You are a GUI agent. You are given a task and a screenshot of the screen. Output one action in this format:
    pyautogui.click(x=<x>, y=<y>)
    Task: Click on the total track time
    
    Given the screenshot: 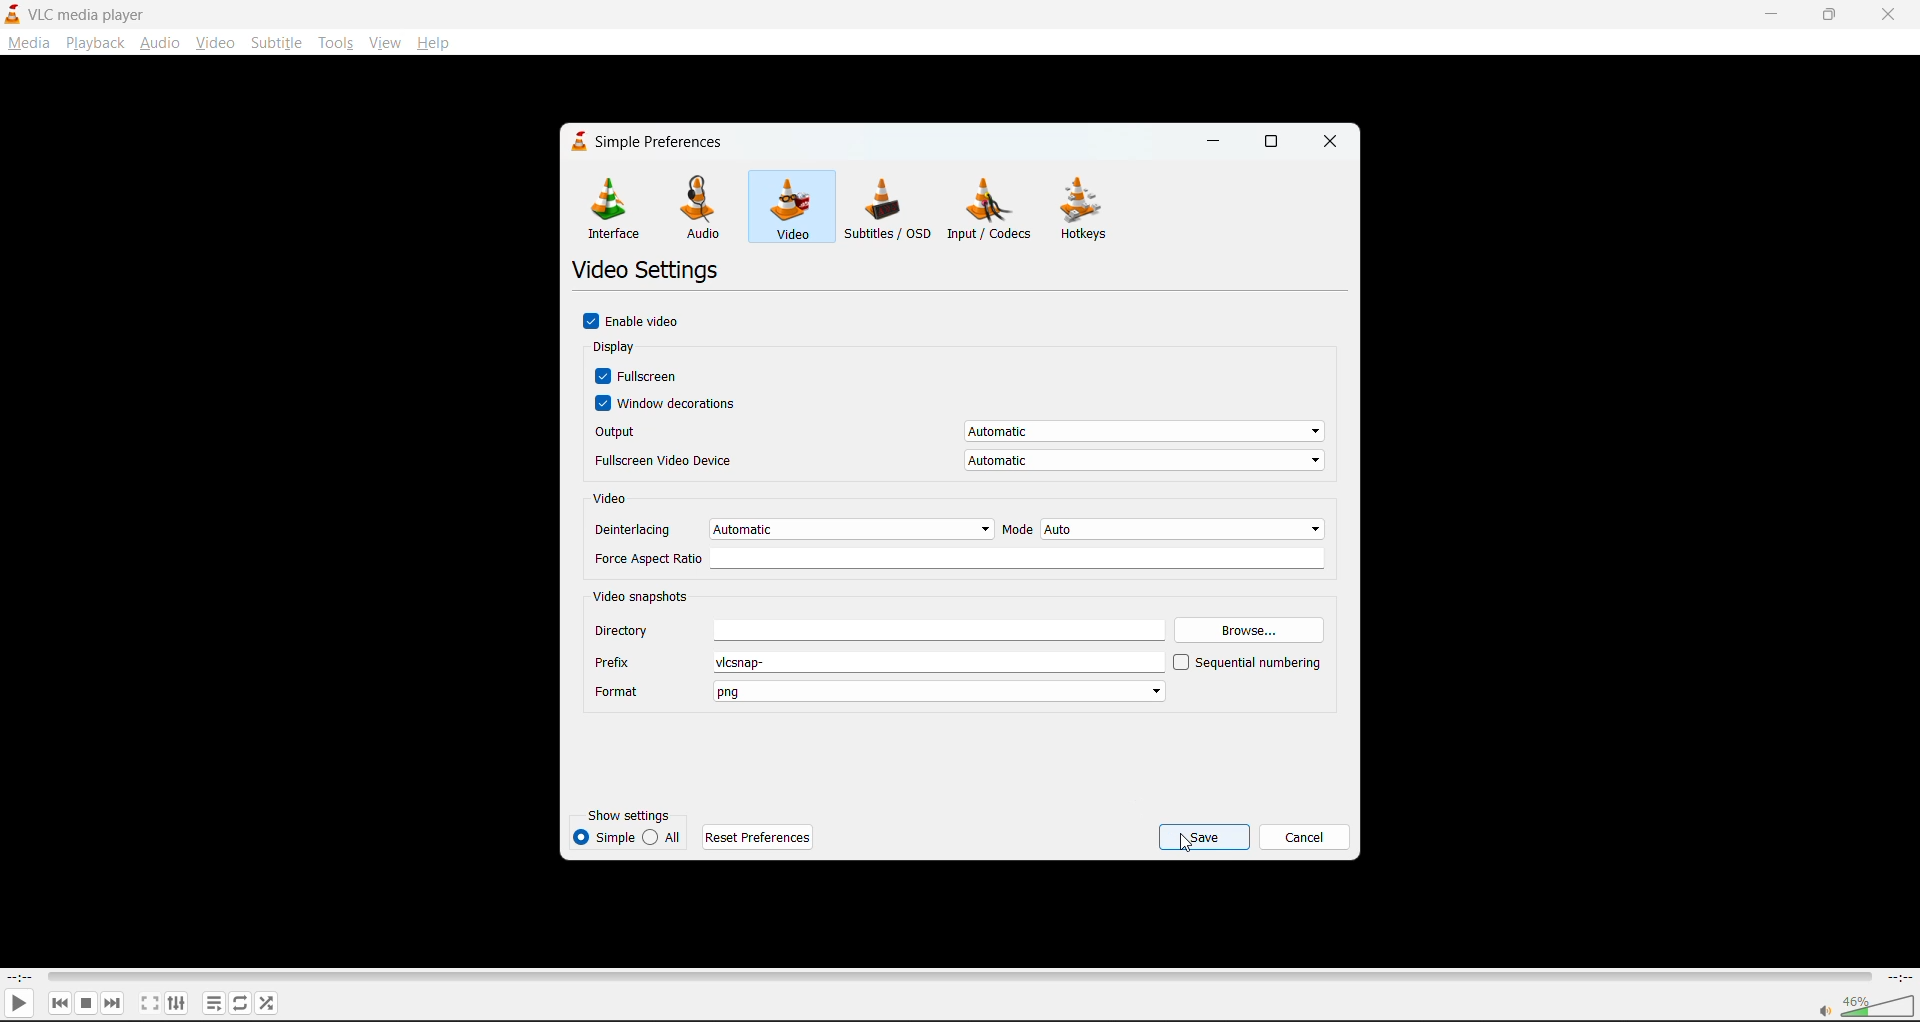 What is the action you would take?
    pyautogui.click(x=1898, y=976)
    